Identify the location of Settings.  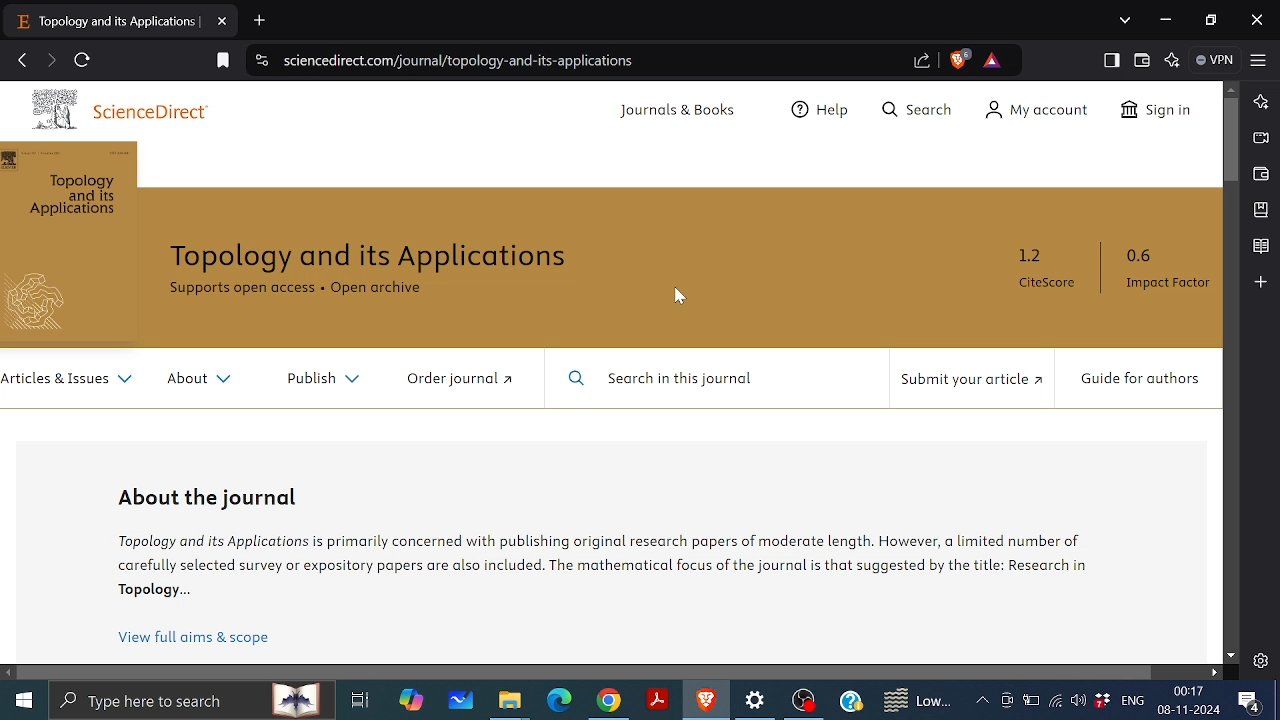
(758, 703).